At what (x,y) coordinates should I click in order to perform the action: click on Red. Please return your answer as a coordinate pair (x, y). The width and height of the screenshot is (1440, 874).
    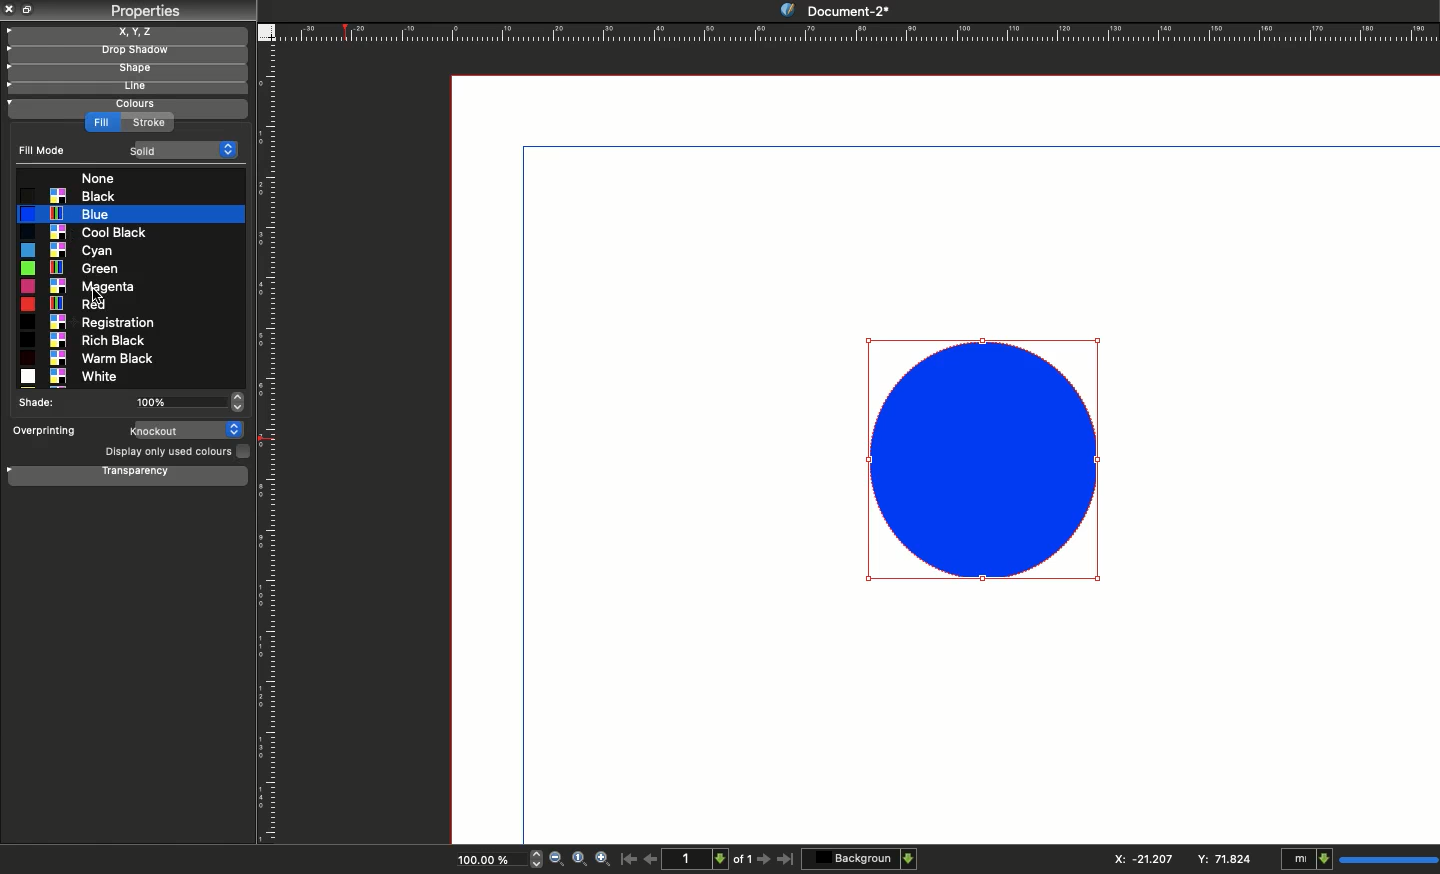
    Looking at the image, I should click on (63, 303).